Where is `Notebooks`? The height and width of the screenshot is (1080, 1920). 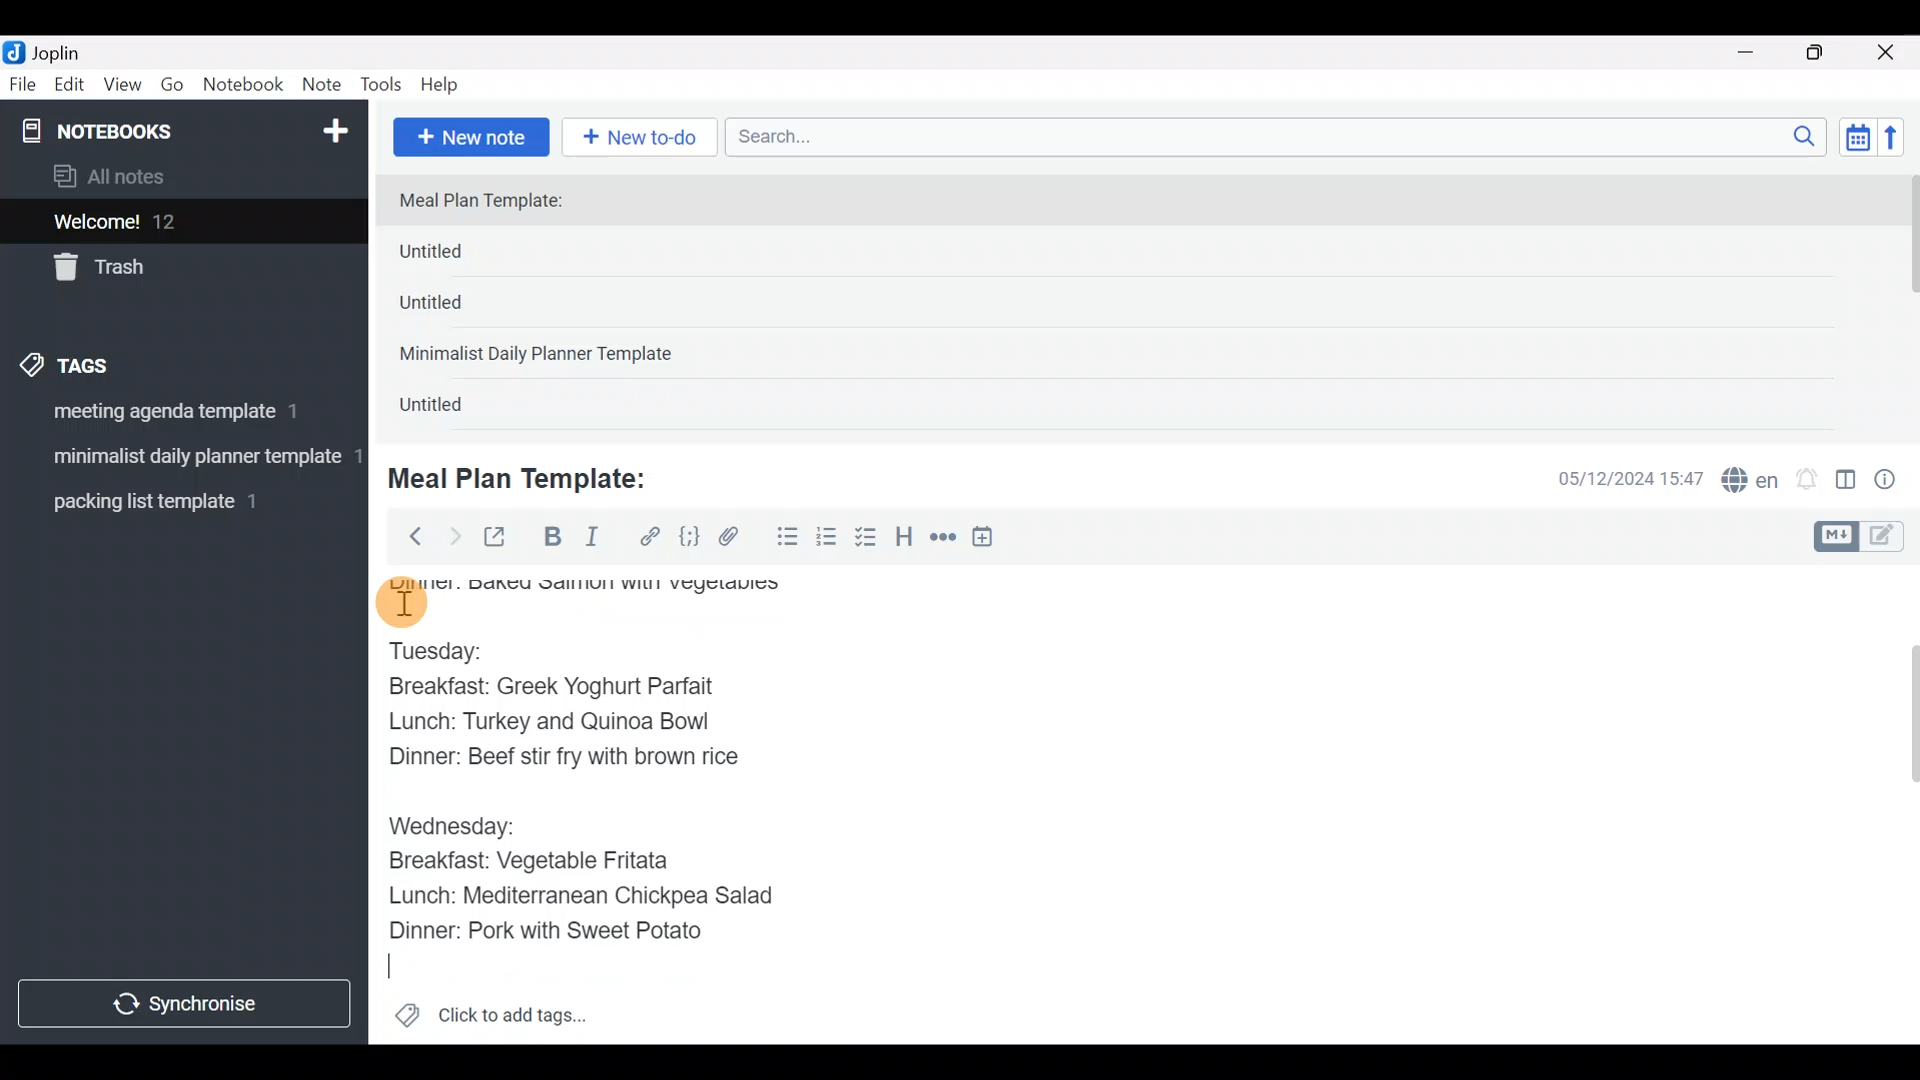
Notebooks is located at coordinates (141, 130).